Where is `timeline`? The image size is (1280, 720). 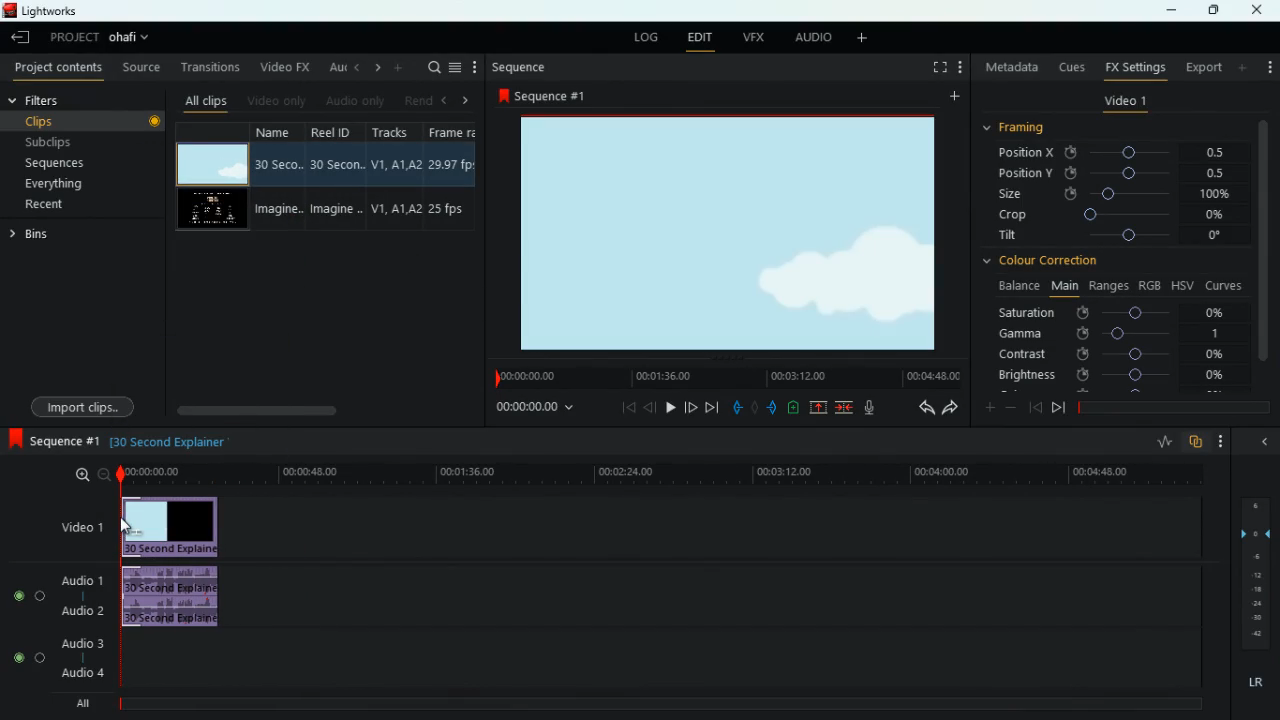
timeline is located at coordinates (1171, 407).